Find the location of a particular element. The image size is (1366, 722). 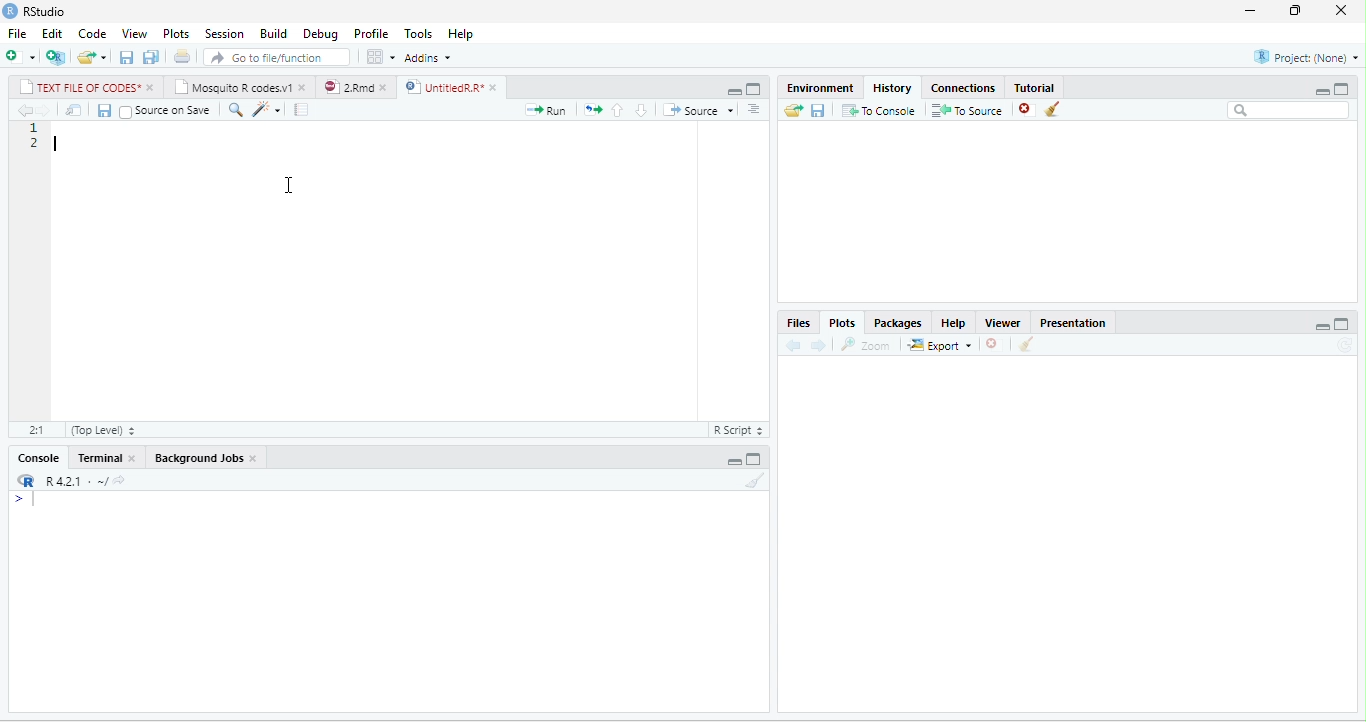

Source is located at coordinates (699, 109).